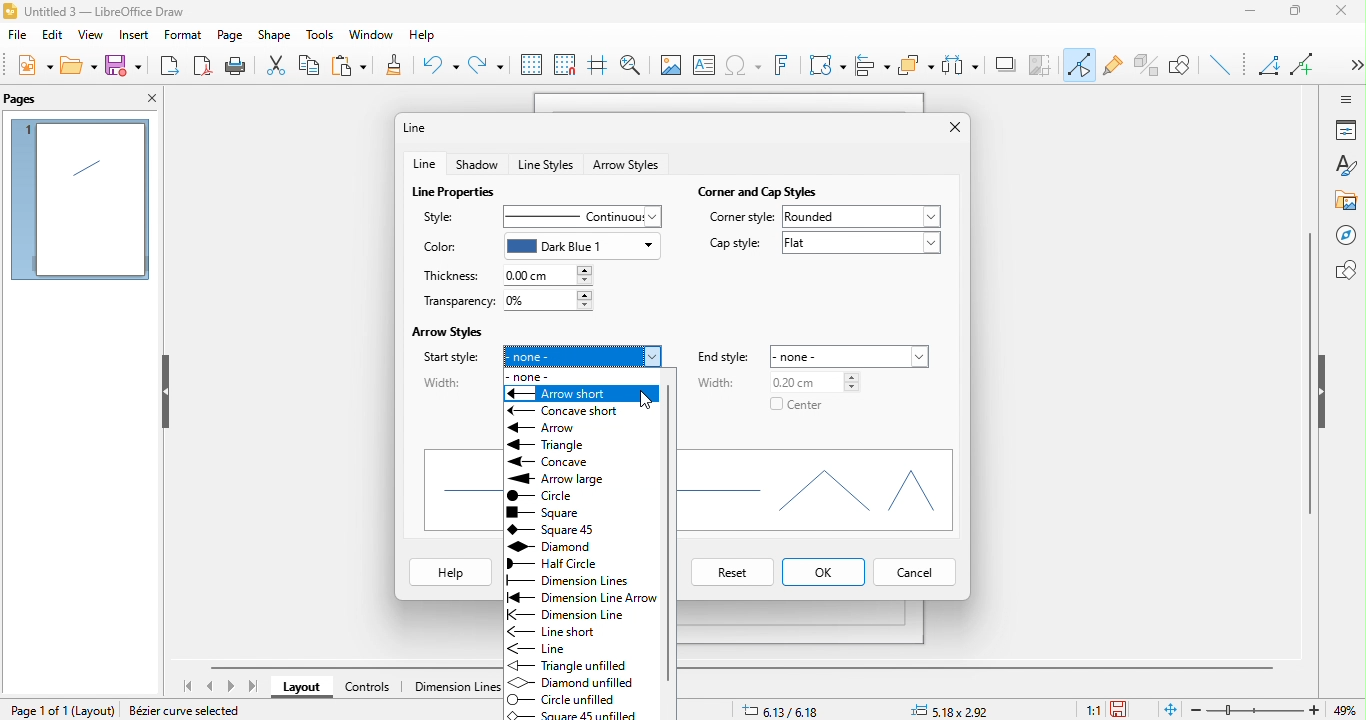 This screenshot has height=720, width=1366. What do you see at coordinates (421, 37) in the screenshot?
I see `help` at bounding box center [421, 37].